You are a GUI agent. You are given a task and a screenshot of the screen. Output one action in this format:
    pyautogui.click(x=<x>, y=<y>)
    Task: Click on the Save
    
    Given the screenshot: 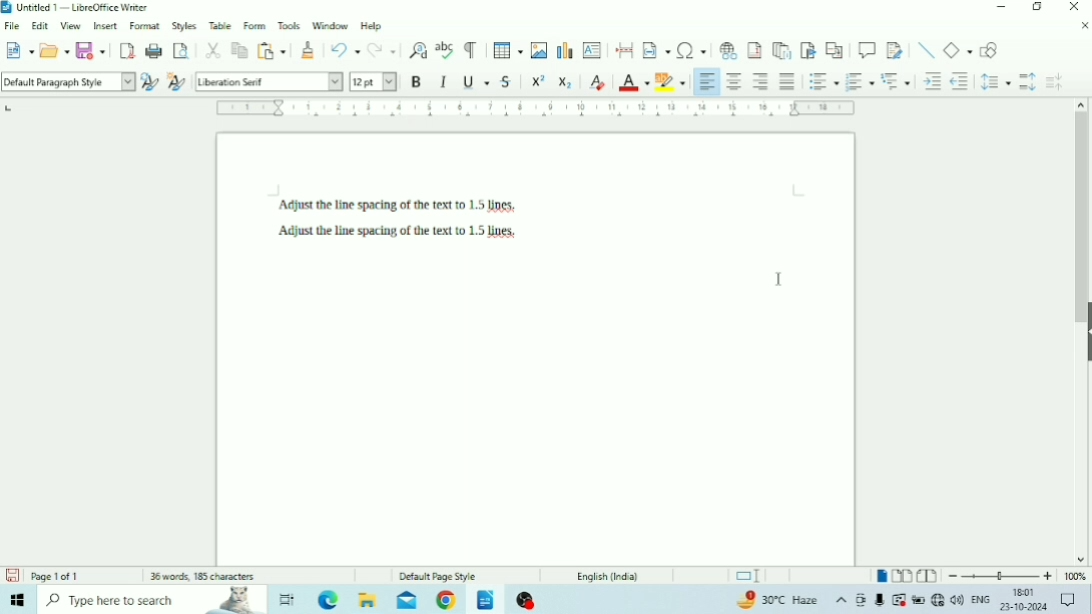 What is the action you would take?
    pyautogui.click(x=92, y=51)
    